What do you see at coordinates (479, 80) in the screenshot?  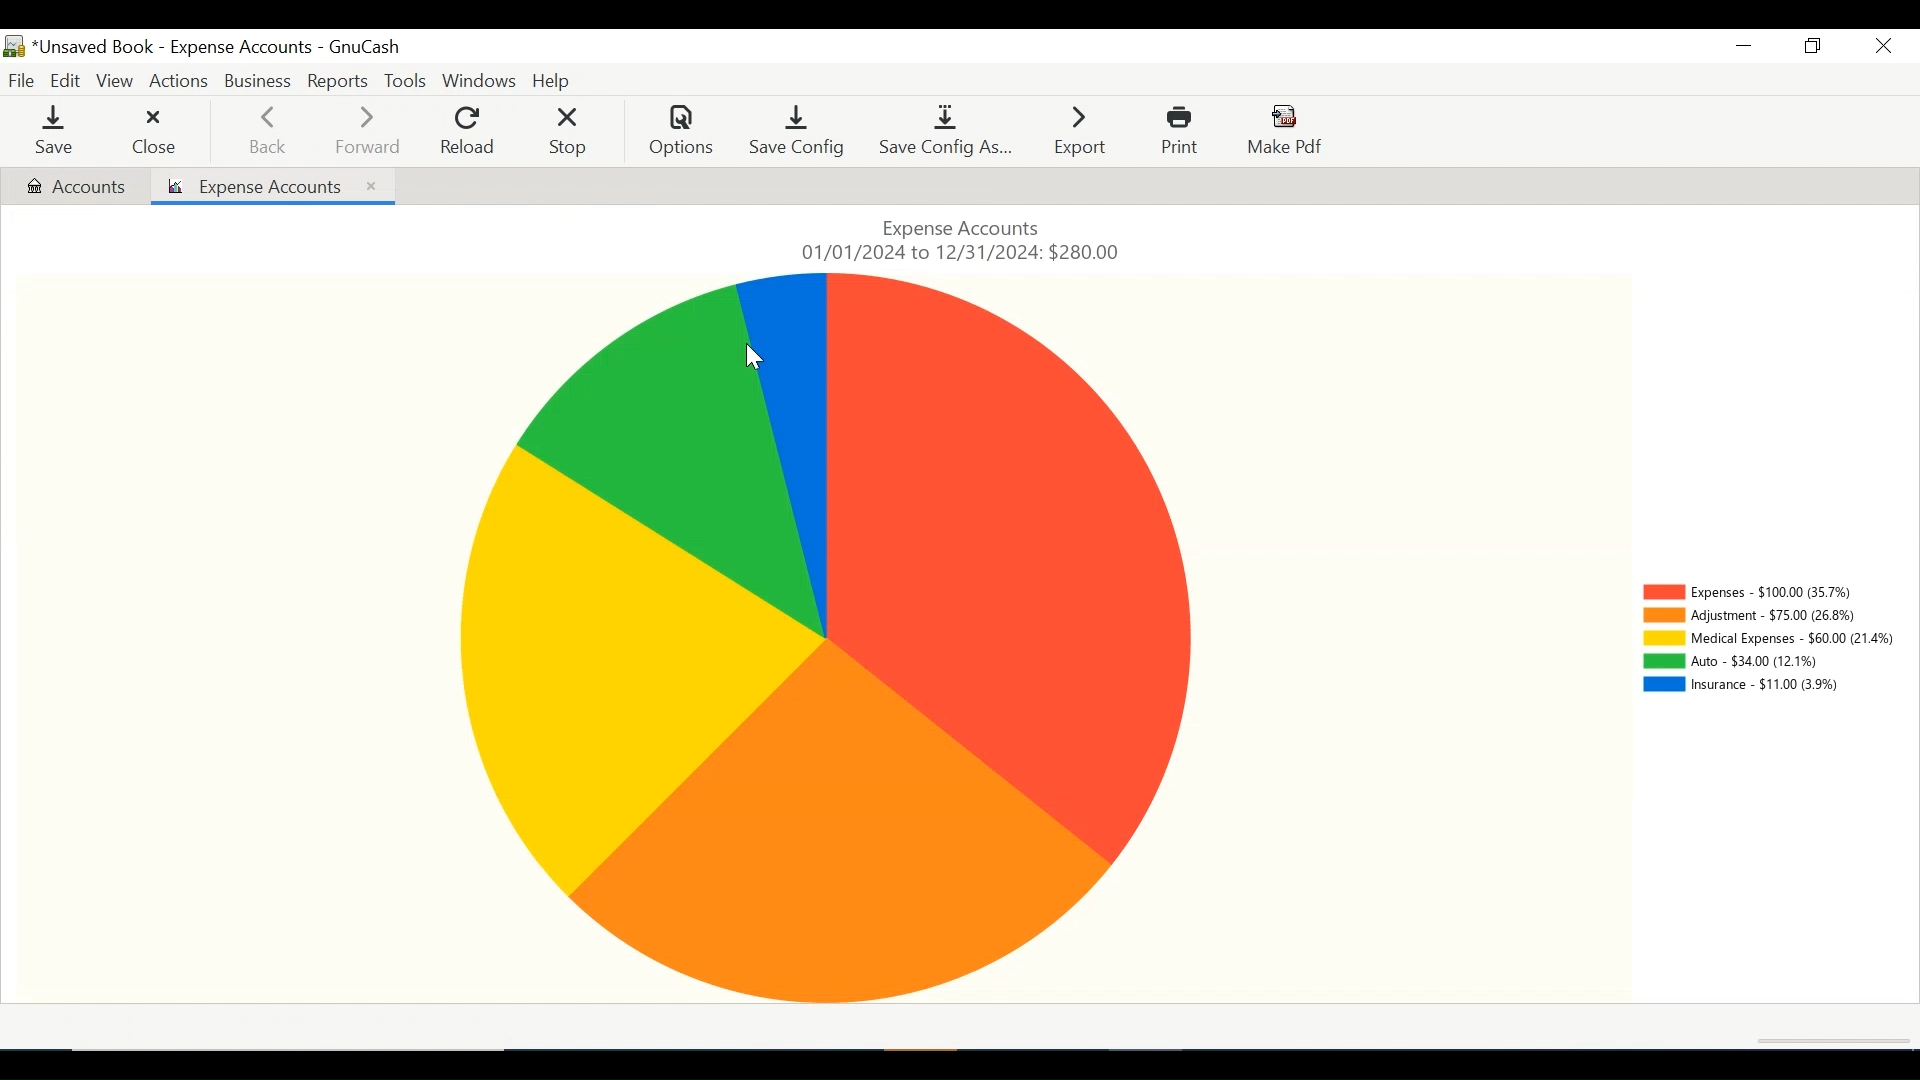 I see `Windows` at bounding box center [479, 80].